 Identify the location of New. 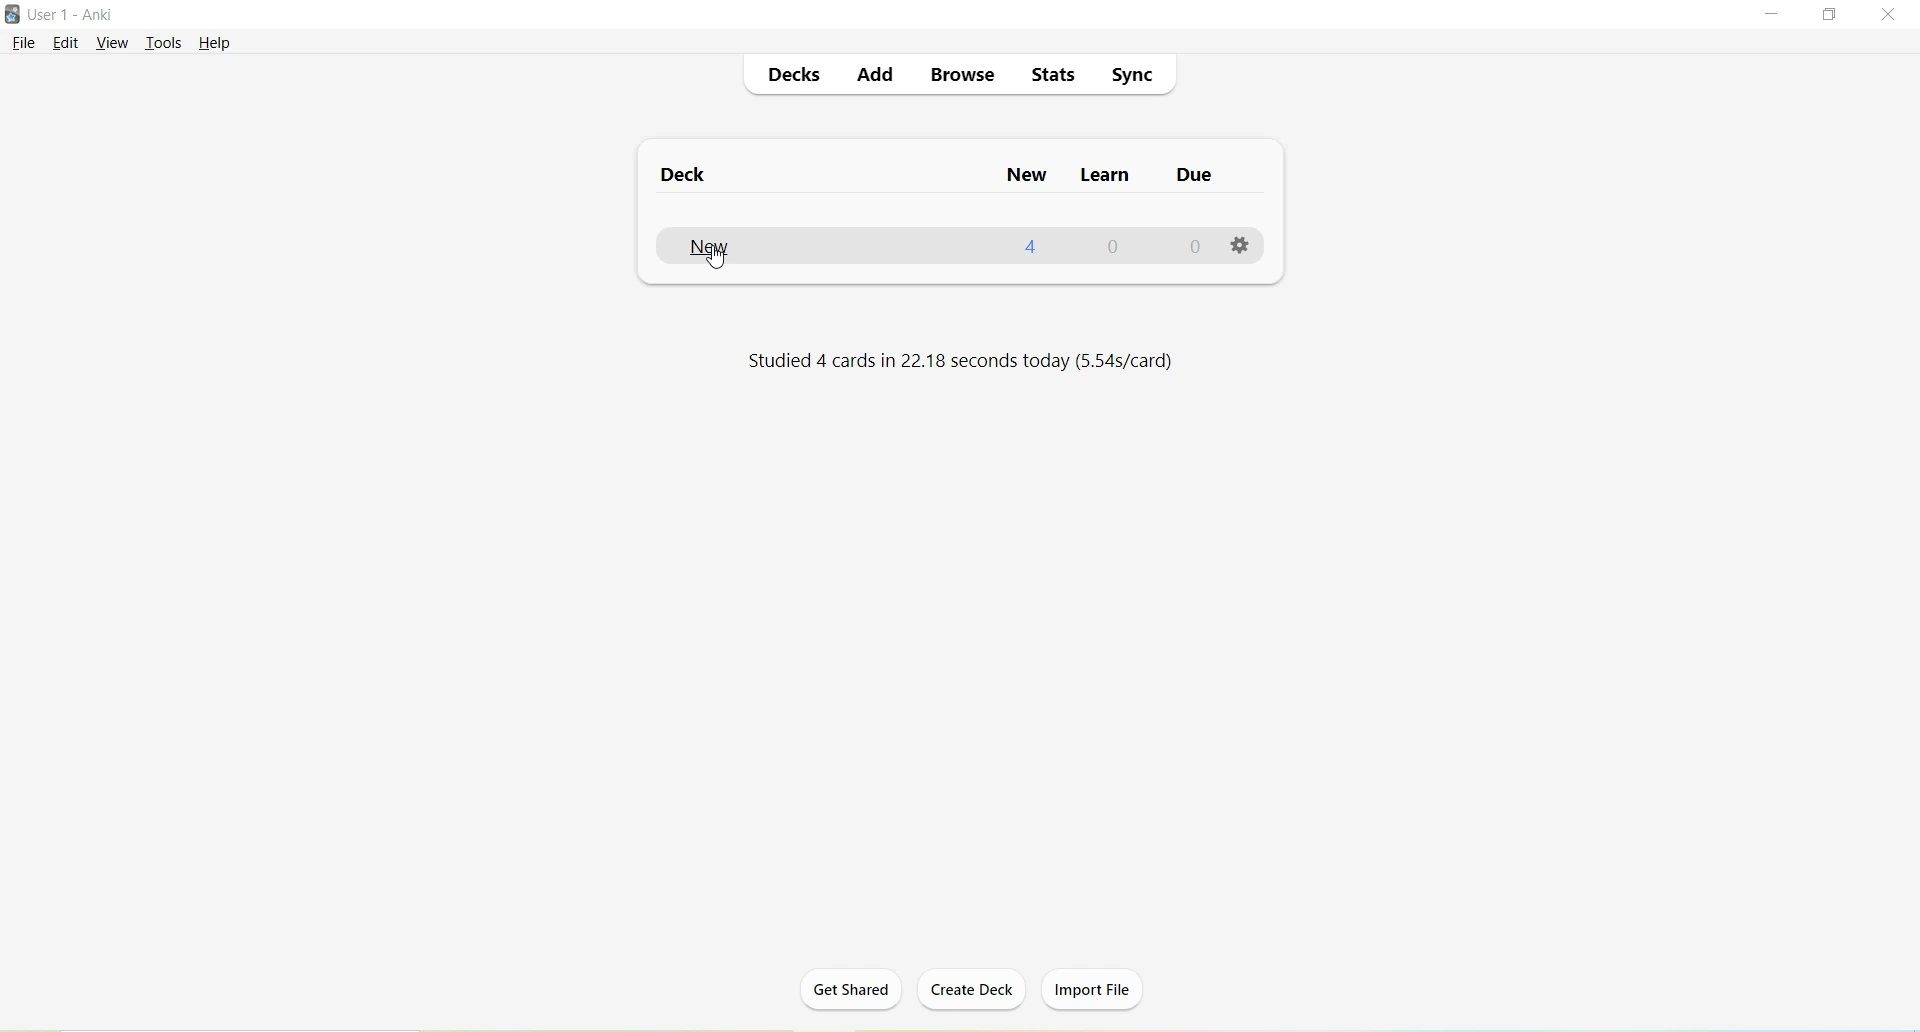
(720, 247).